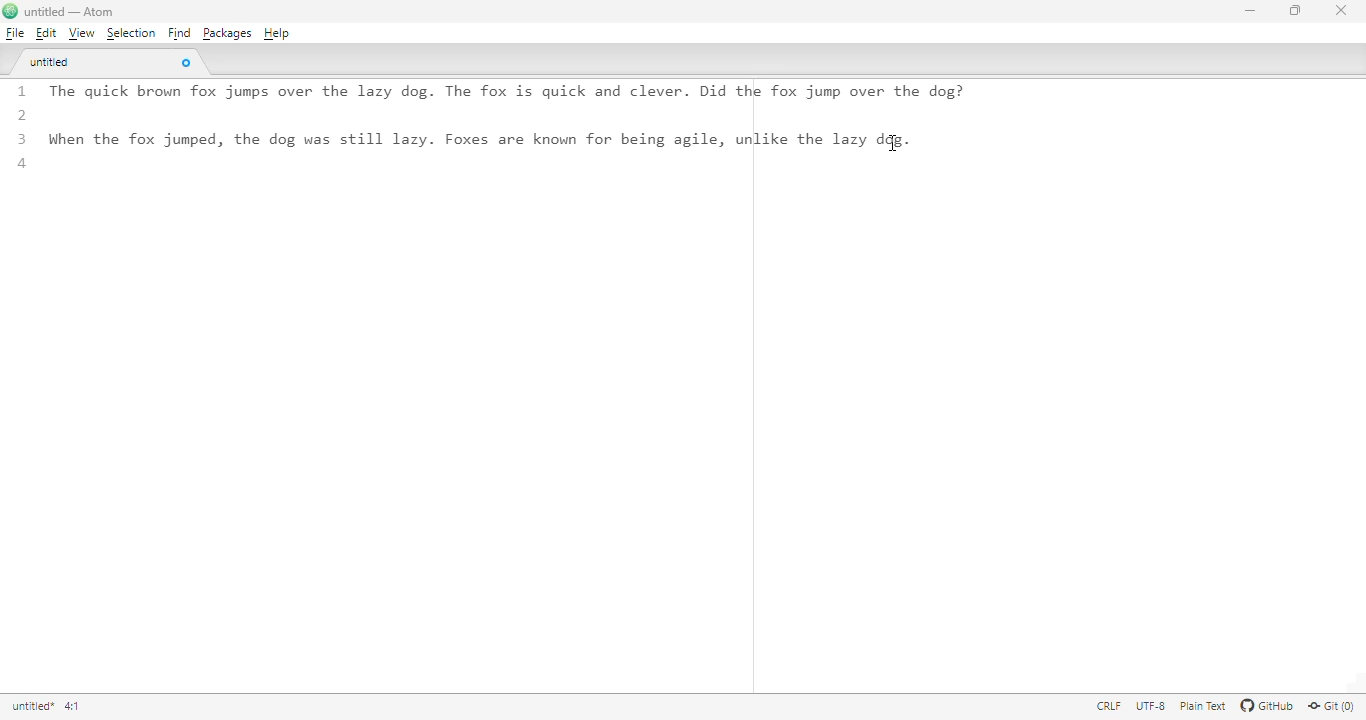 Image resolution: width=1366 pixels, height=720 pixels. What do you see at coordinates (130, 34) in the screenshot?
I see `selection` at bounding box center [130, 34].